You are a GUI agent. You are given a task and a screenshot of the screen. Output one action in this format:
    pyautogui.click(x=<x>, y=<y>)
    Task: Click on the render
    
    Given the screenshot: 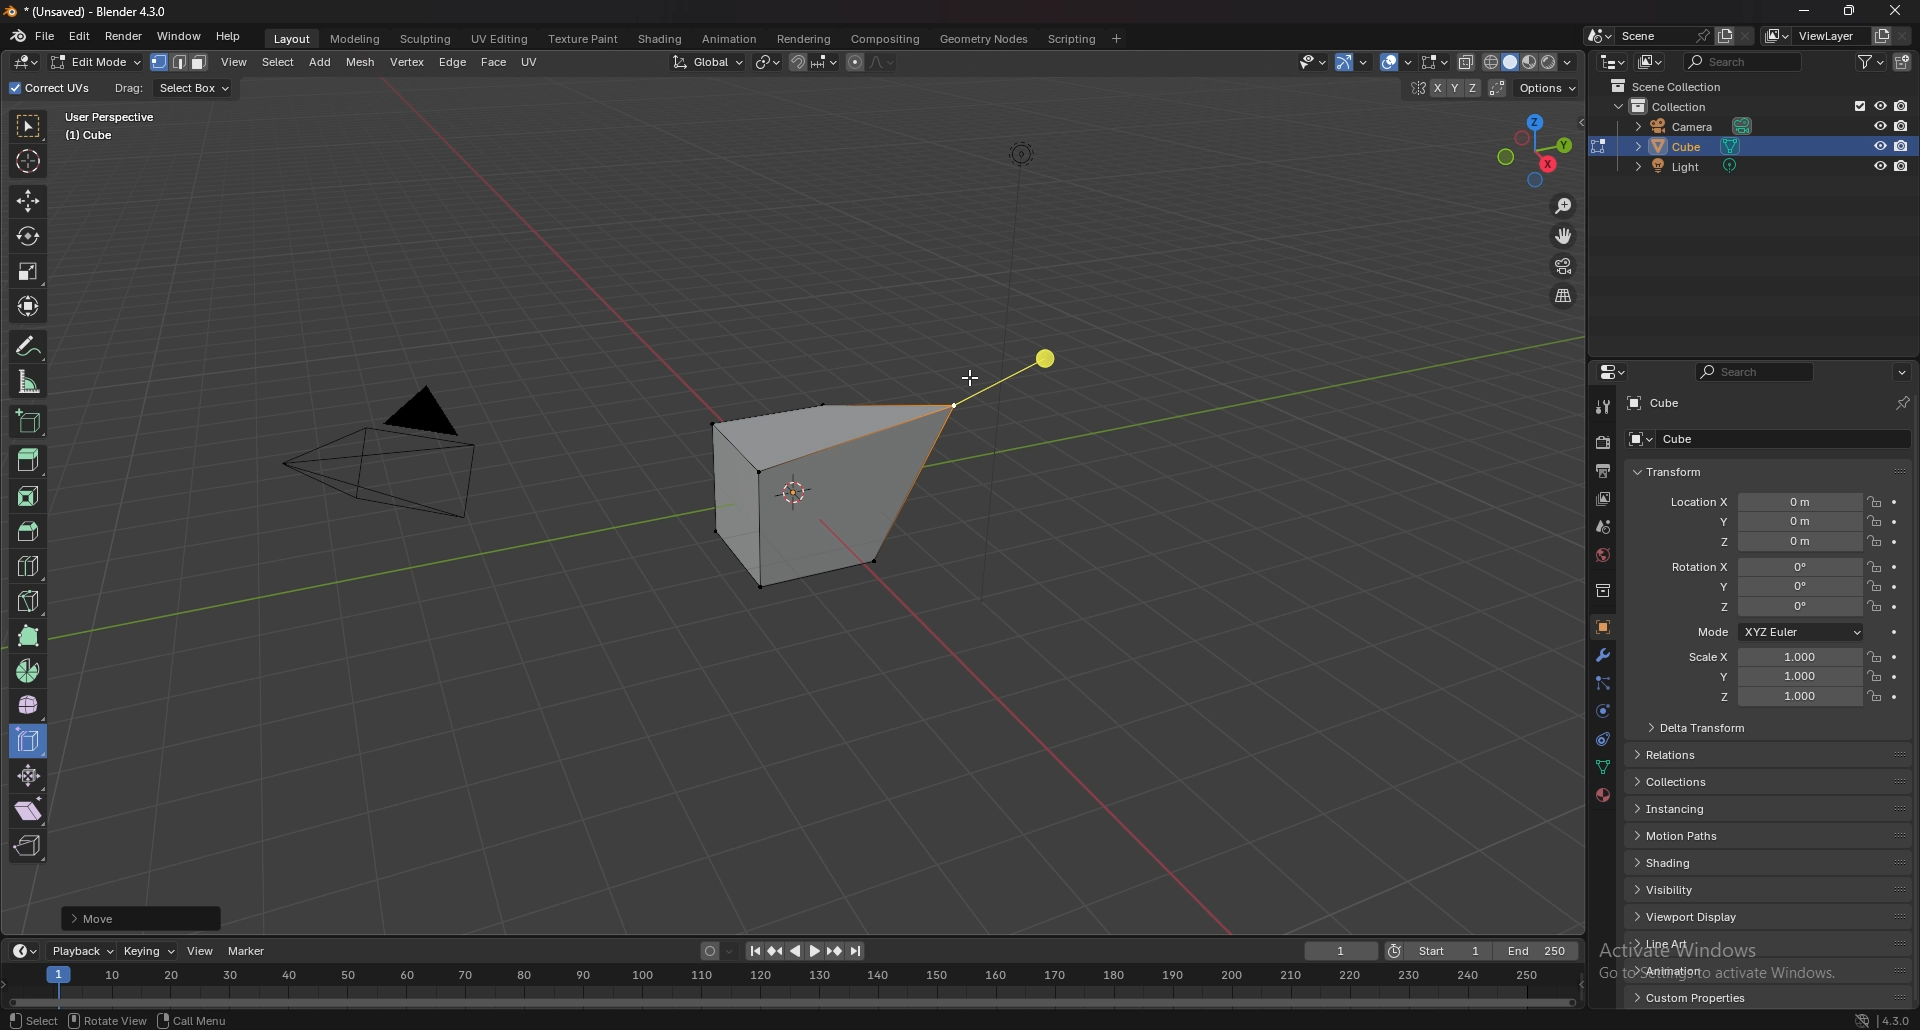 What is the action you would take?
    pyautogui.click(x=1601, y=443)
    